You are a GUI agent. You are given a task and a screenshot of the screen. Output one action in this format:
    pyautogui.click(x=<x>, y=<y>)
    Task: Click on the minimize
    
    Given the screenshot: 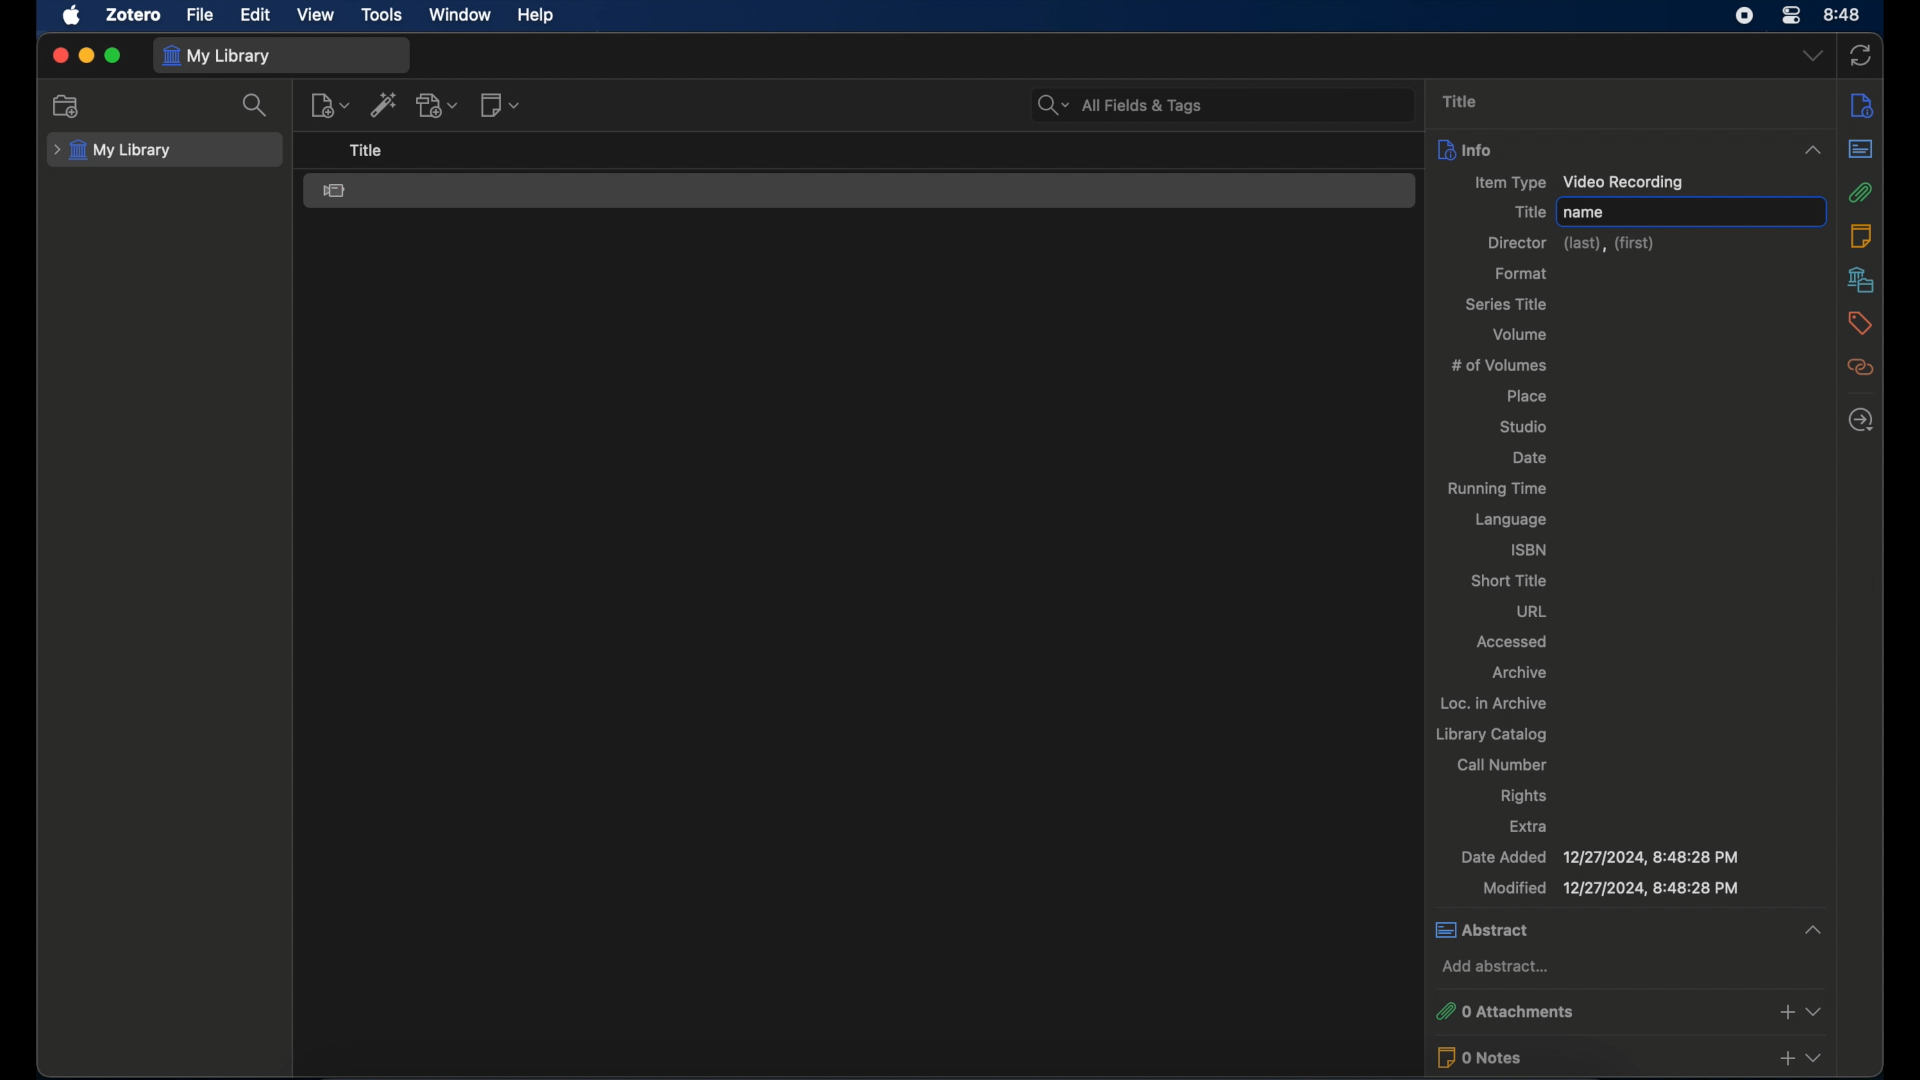 What is the action you would take?
    pyautogui.click(x=86, y=55)
    